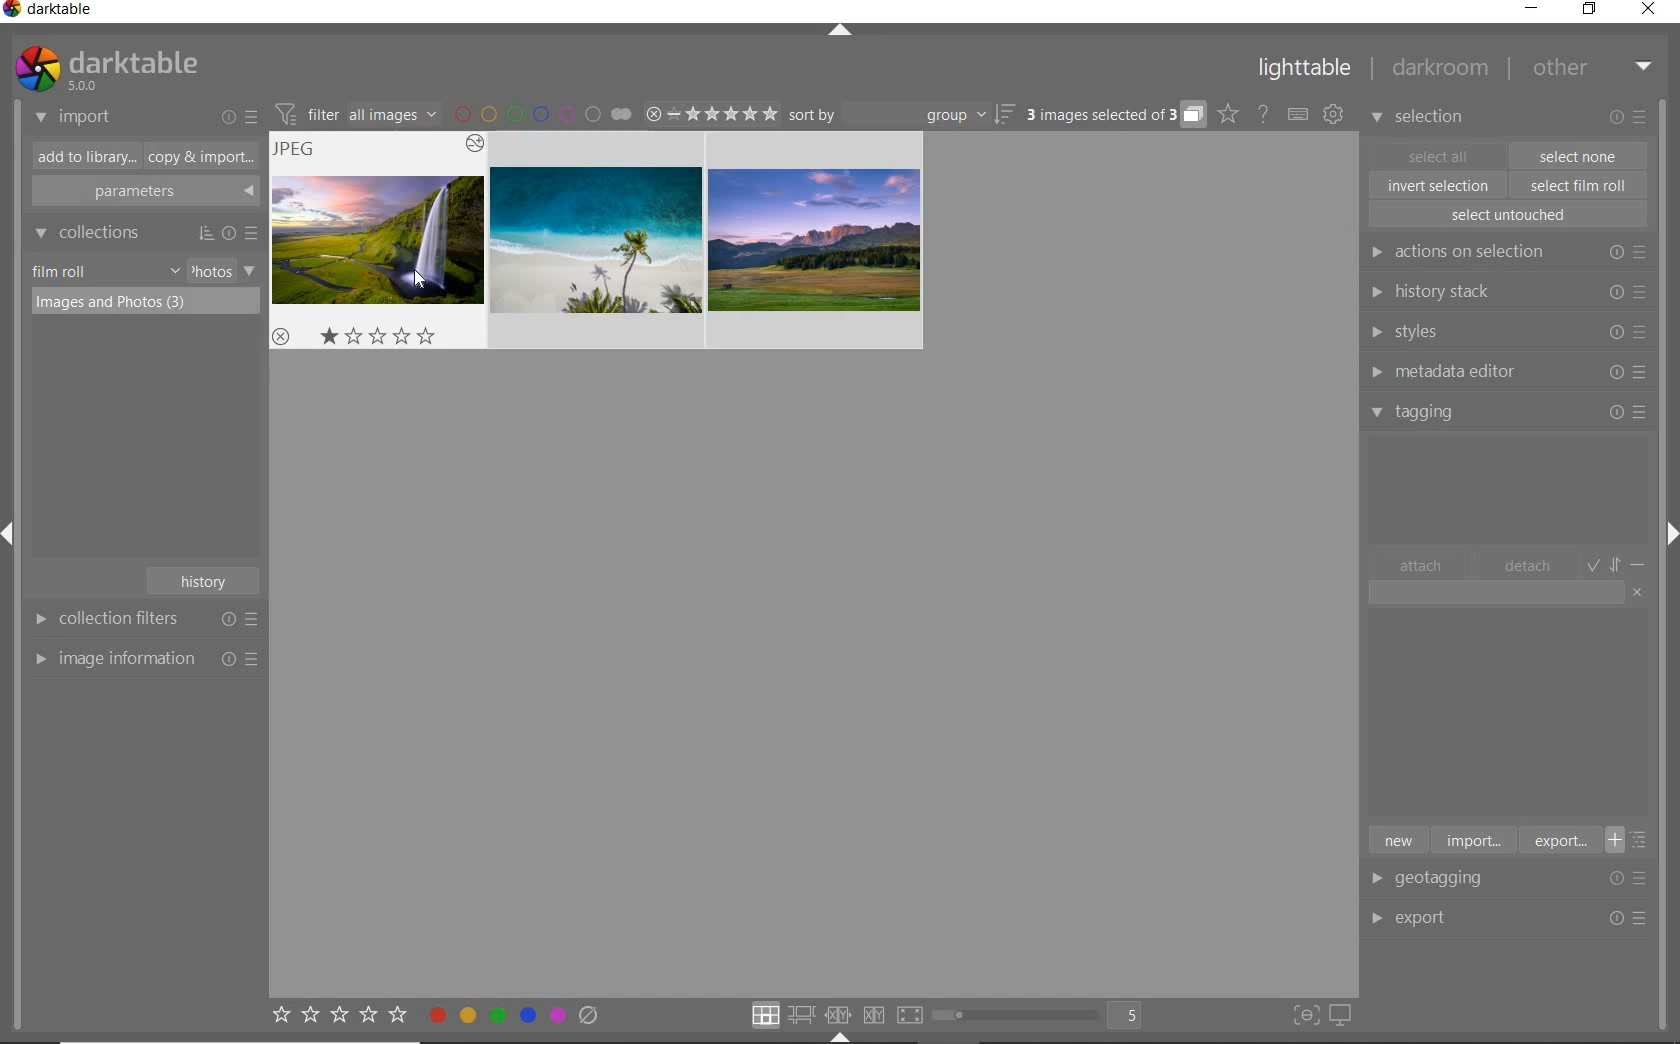 The height and width of the screenshot is (1044, 1680). Describe the element at coordinates (1505, 291) in the screenshot. I see `history stack` at that location.